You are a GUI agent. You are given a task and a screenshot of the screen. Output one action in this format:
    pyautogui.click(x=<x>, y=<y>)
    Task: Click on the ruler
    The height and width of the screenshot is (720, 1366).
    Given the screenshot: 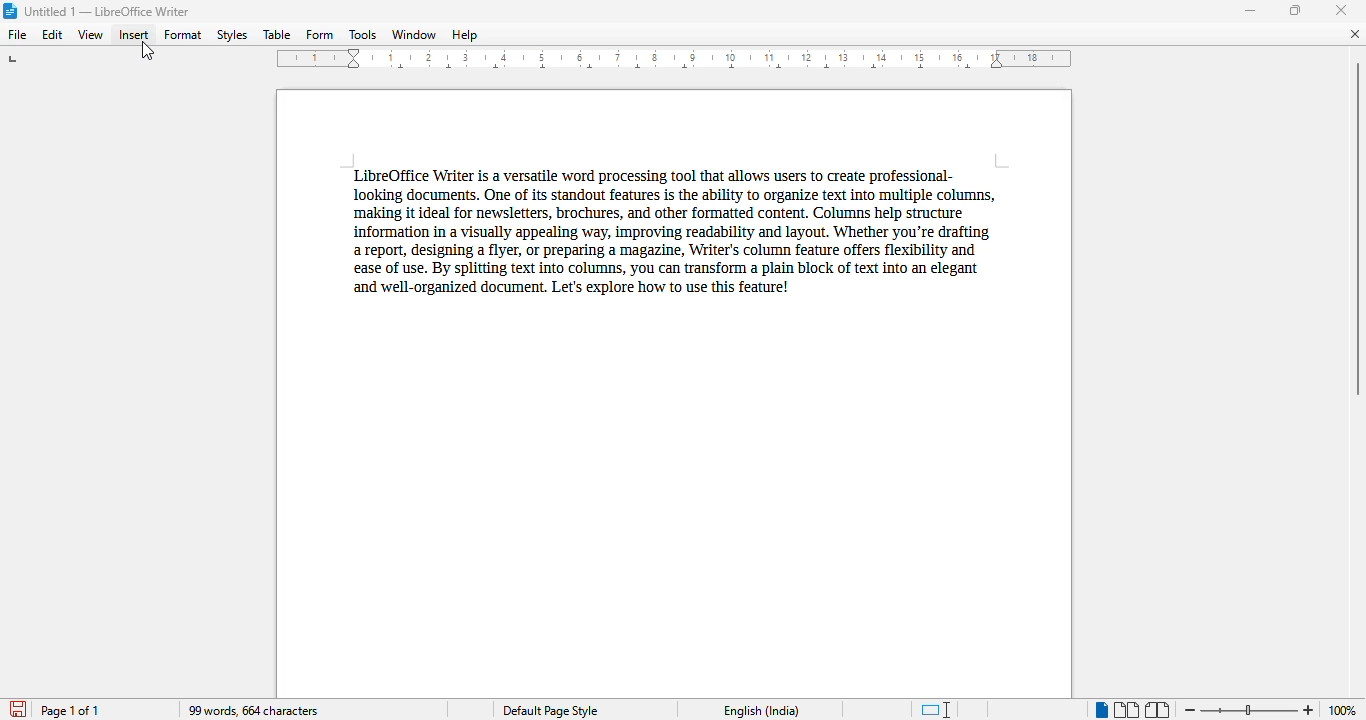 What is the action you would take?
    pyautogui.click(x=674, y=60)
    